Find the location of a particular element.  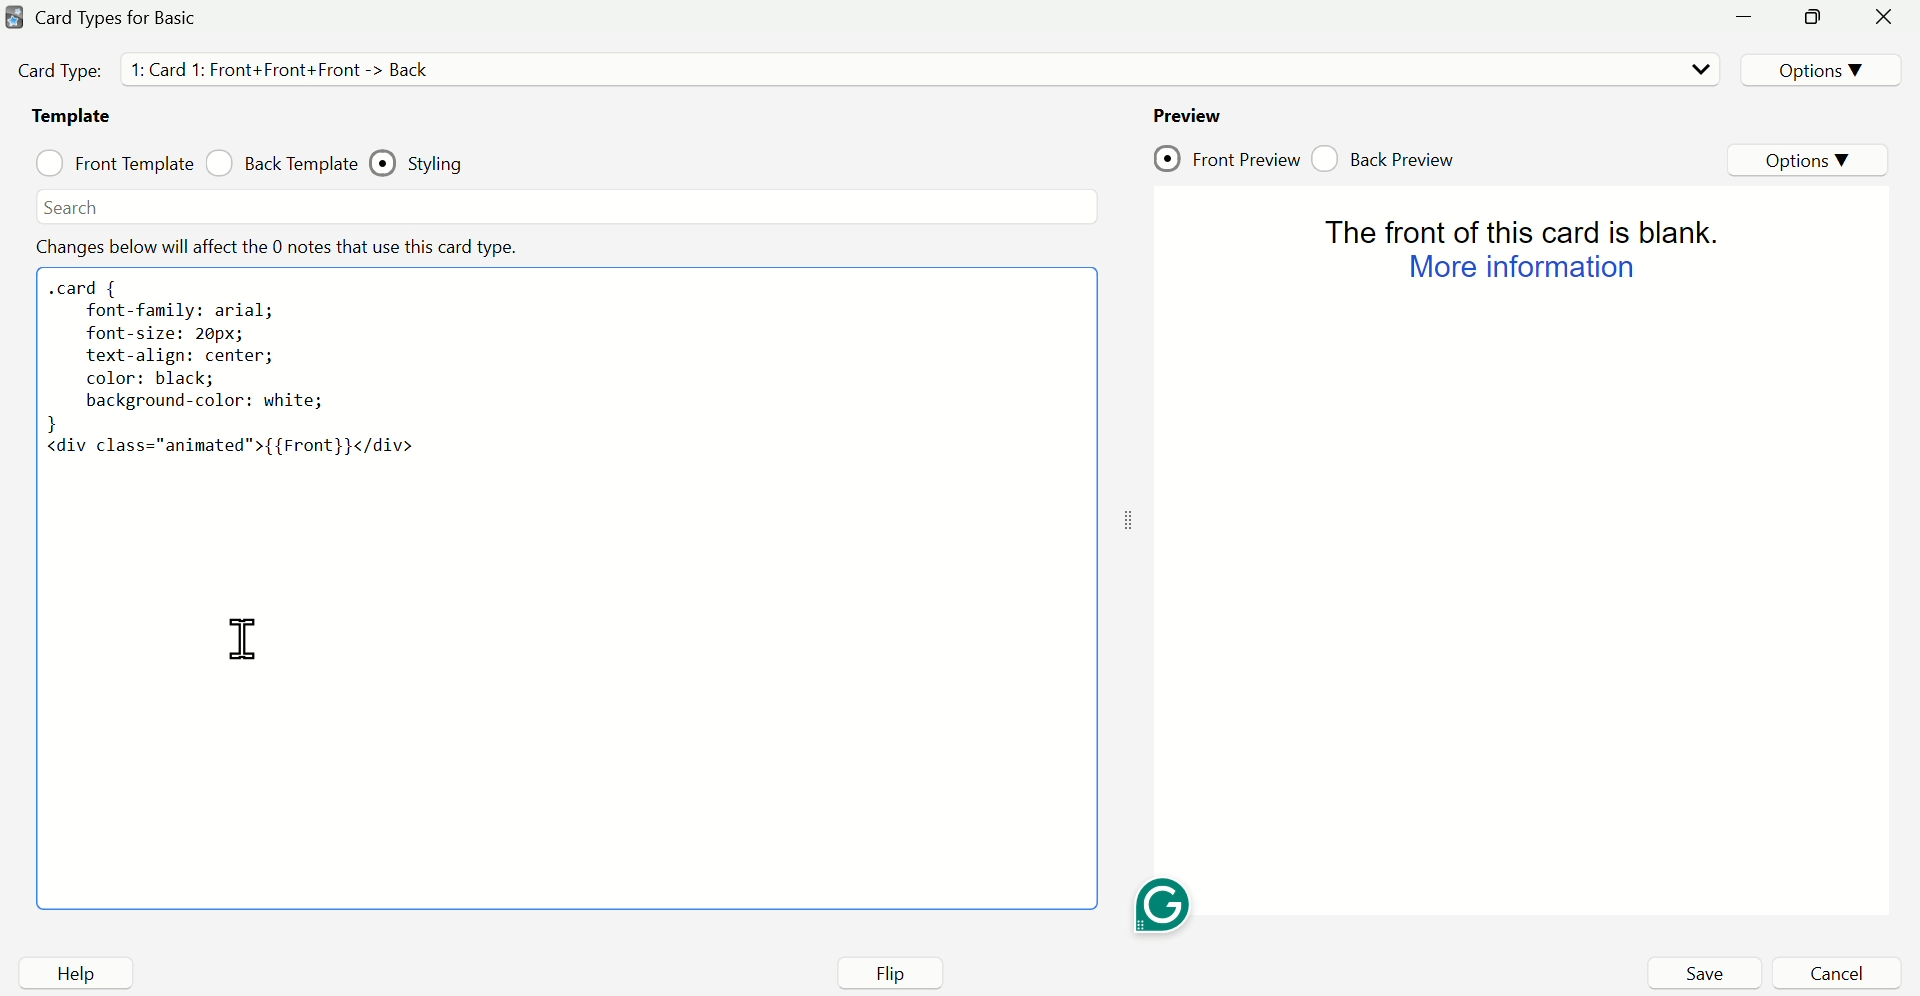

Front Preview is located at coordinates (1227, 158).